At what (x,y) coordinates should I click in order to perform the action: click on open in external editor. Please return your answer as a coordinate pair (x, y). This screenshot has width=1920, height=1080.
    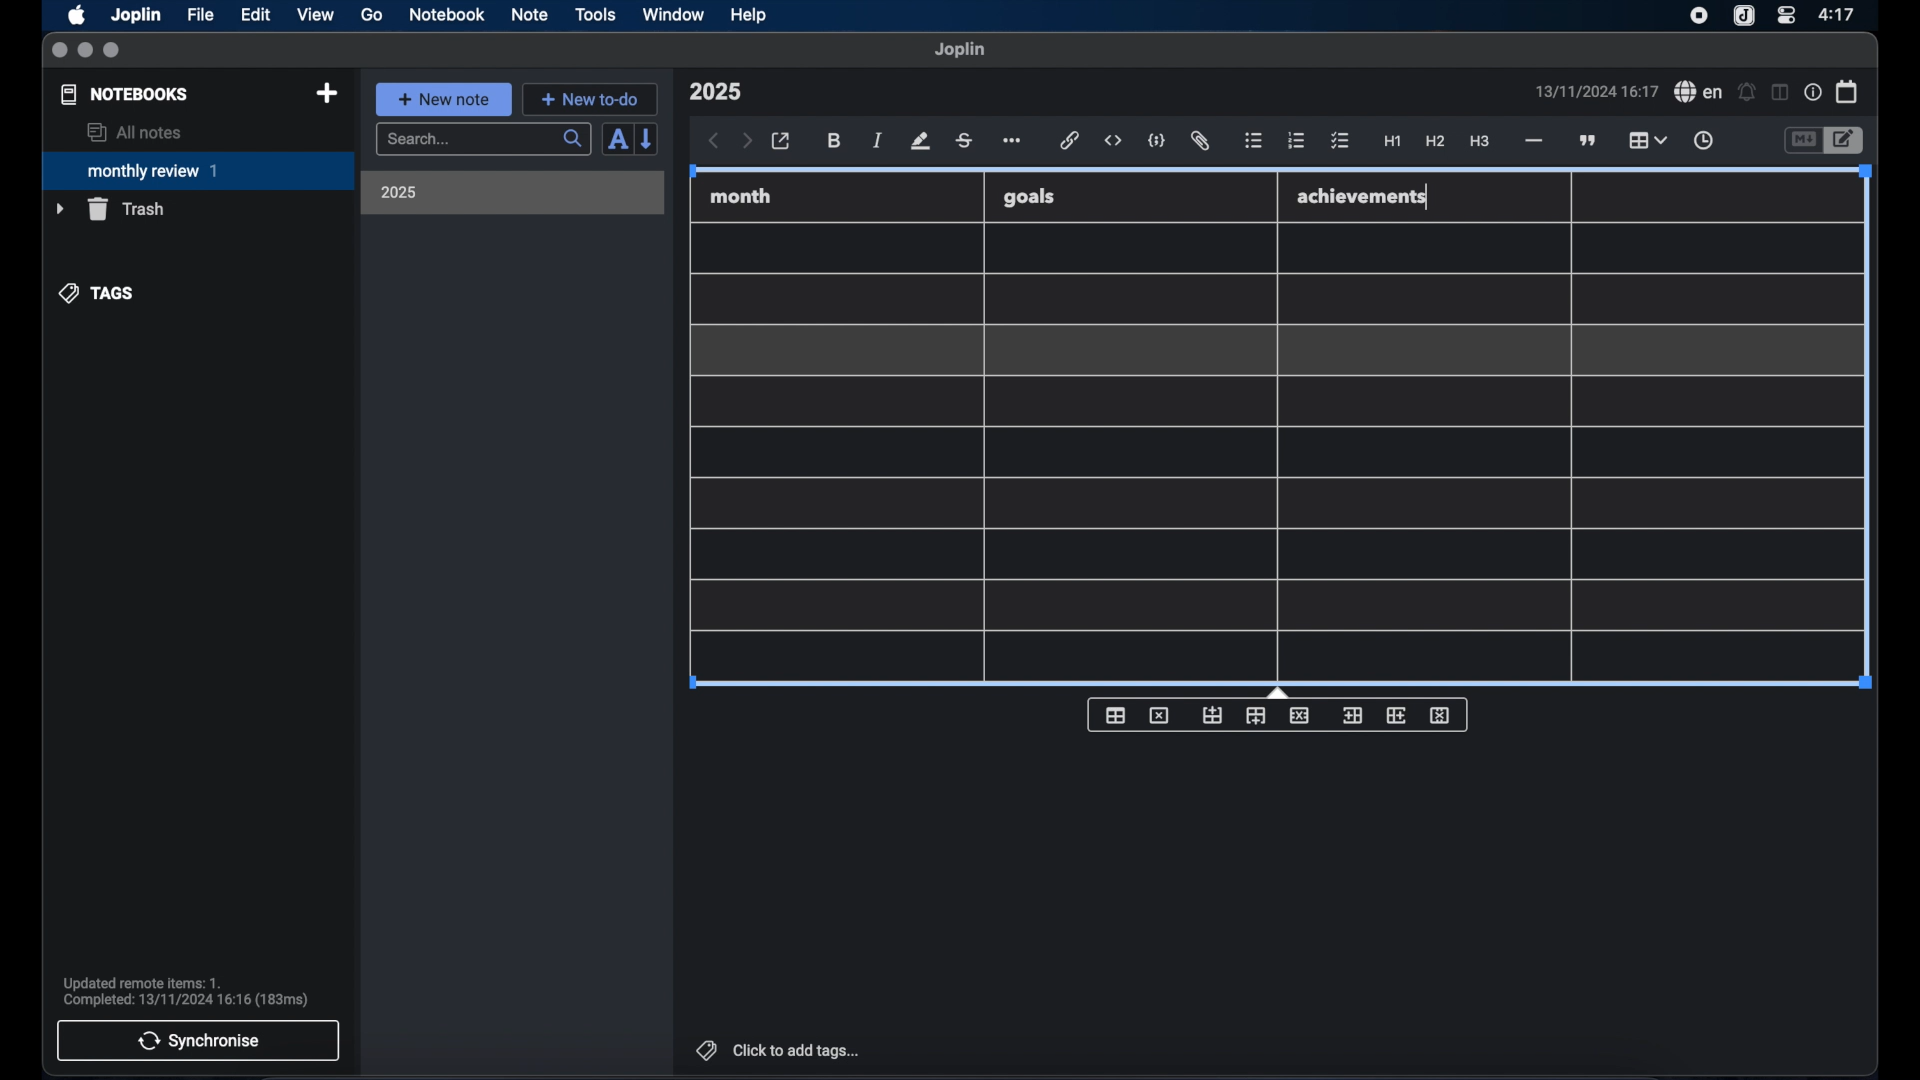
    Looking at the image, I should click on (782, 142).